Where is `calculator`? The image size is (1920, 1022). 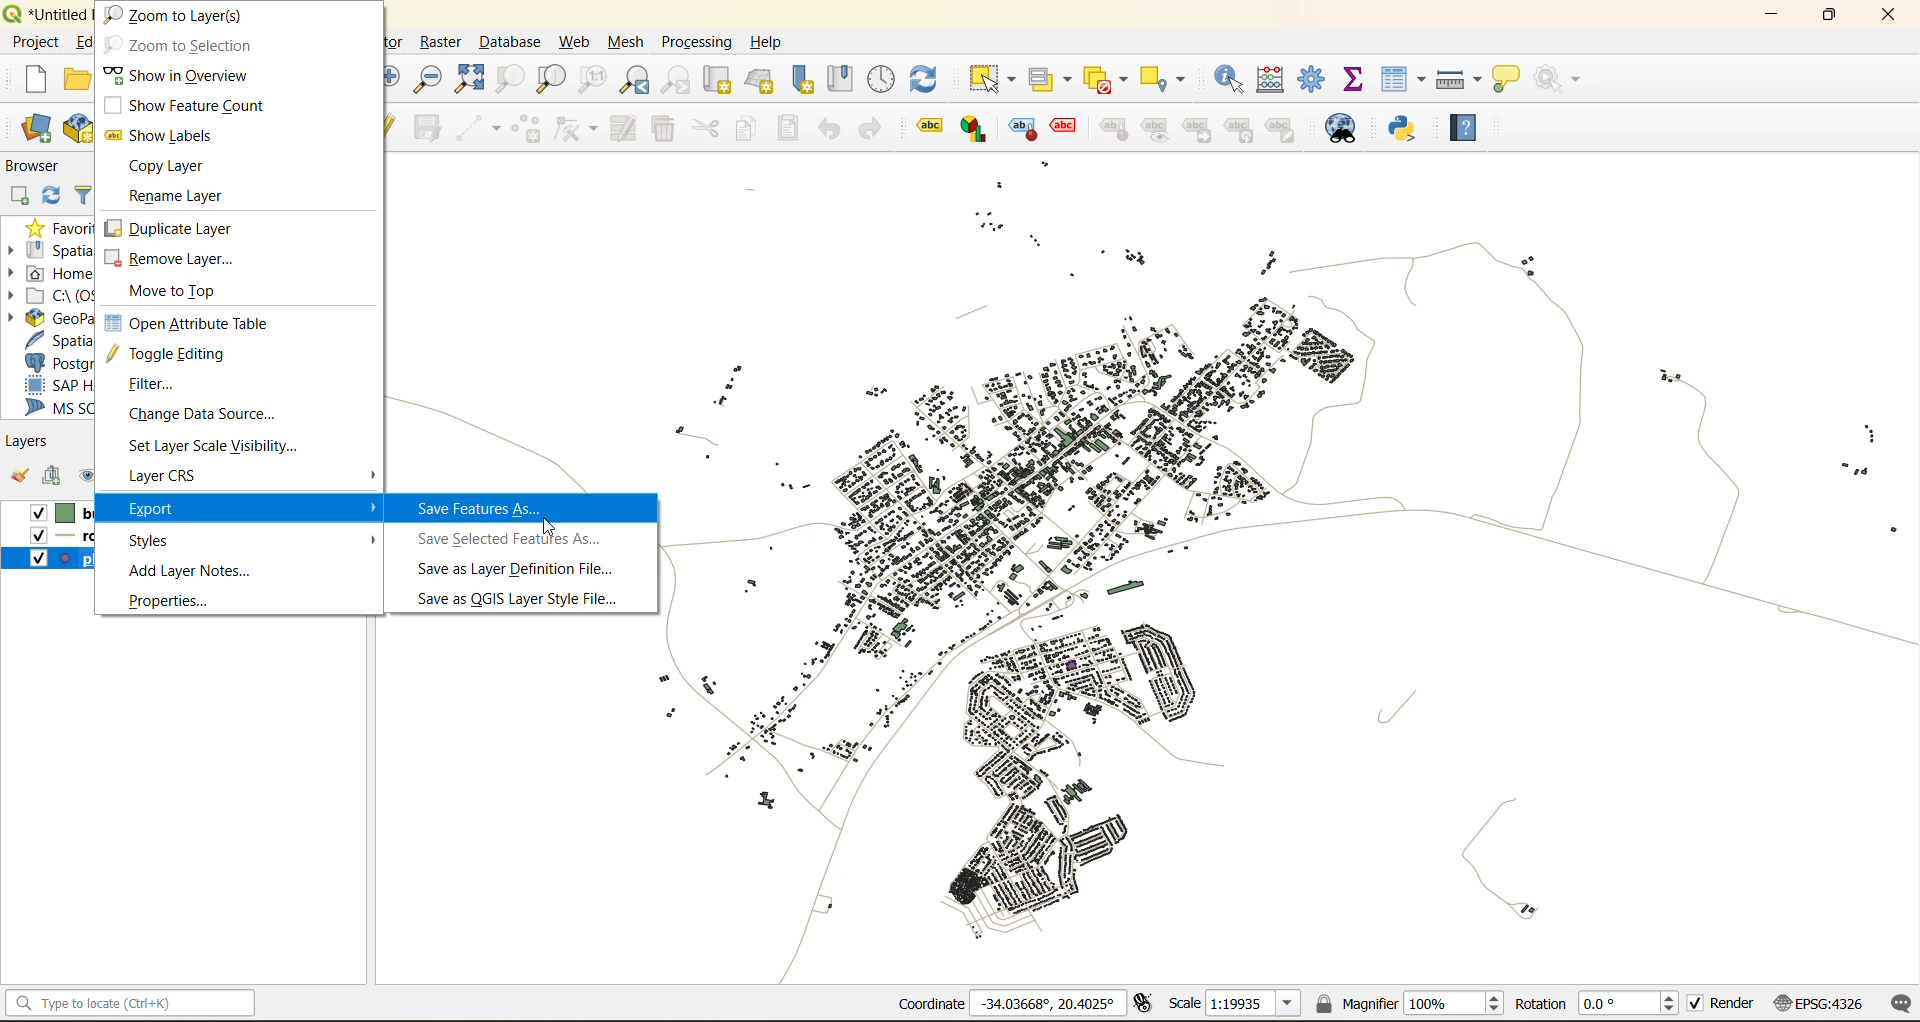 calculator is located at coordinates (1280, 80).